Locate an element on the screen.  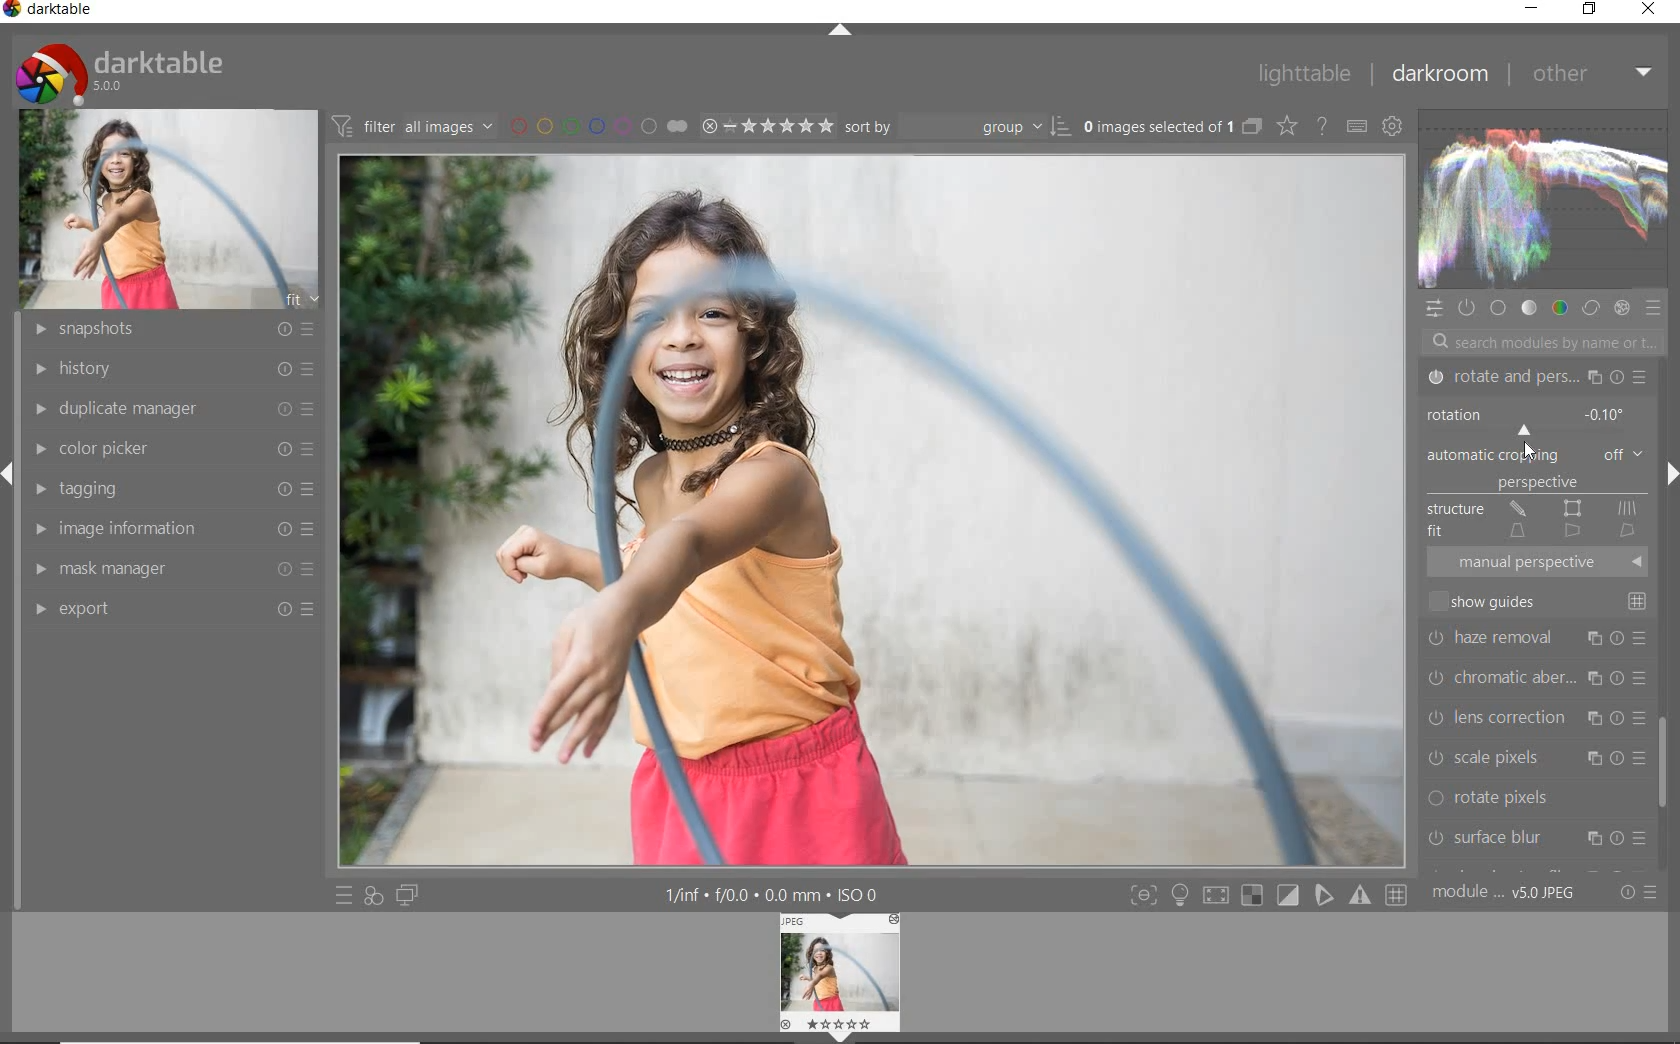
expand/collapse is located at coordinates (838, 32).